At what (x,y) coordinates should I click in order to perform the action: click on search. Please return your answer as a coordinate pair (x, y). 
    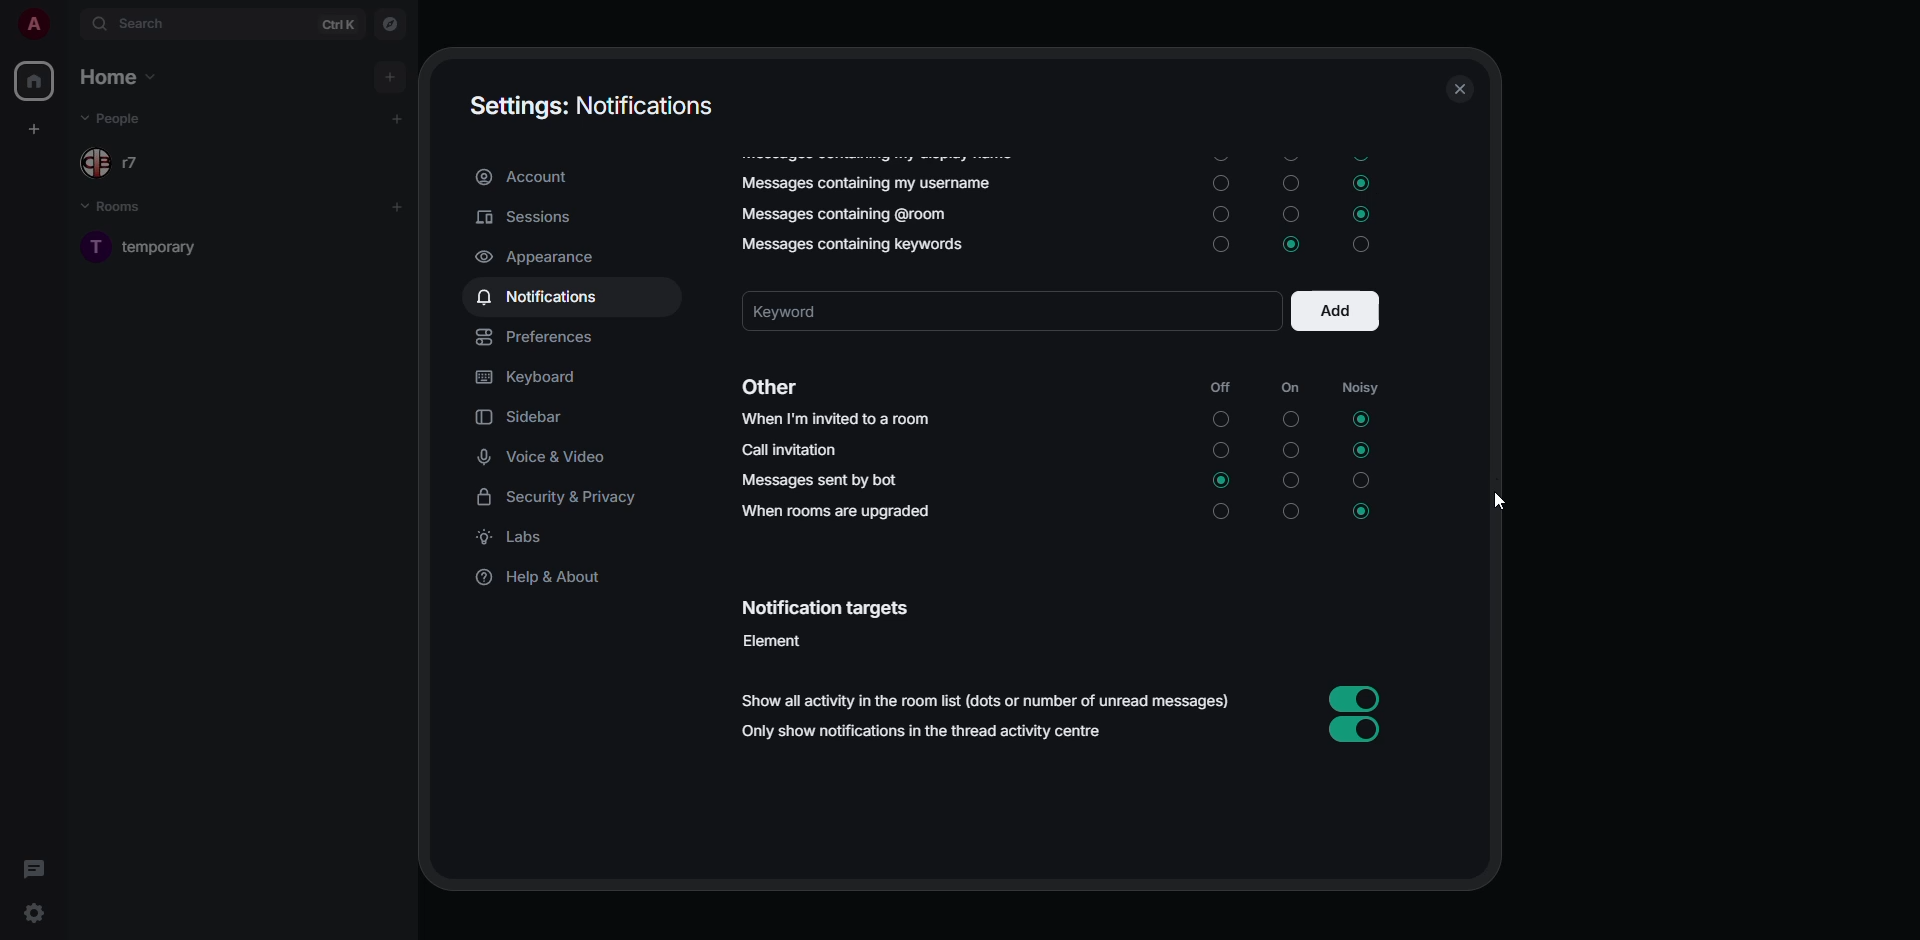
    Looking at the image, I should click on (140, 25).